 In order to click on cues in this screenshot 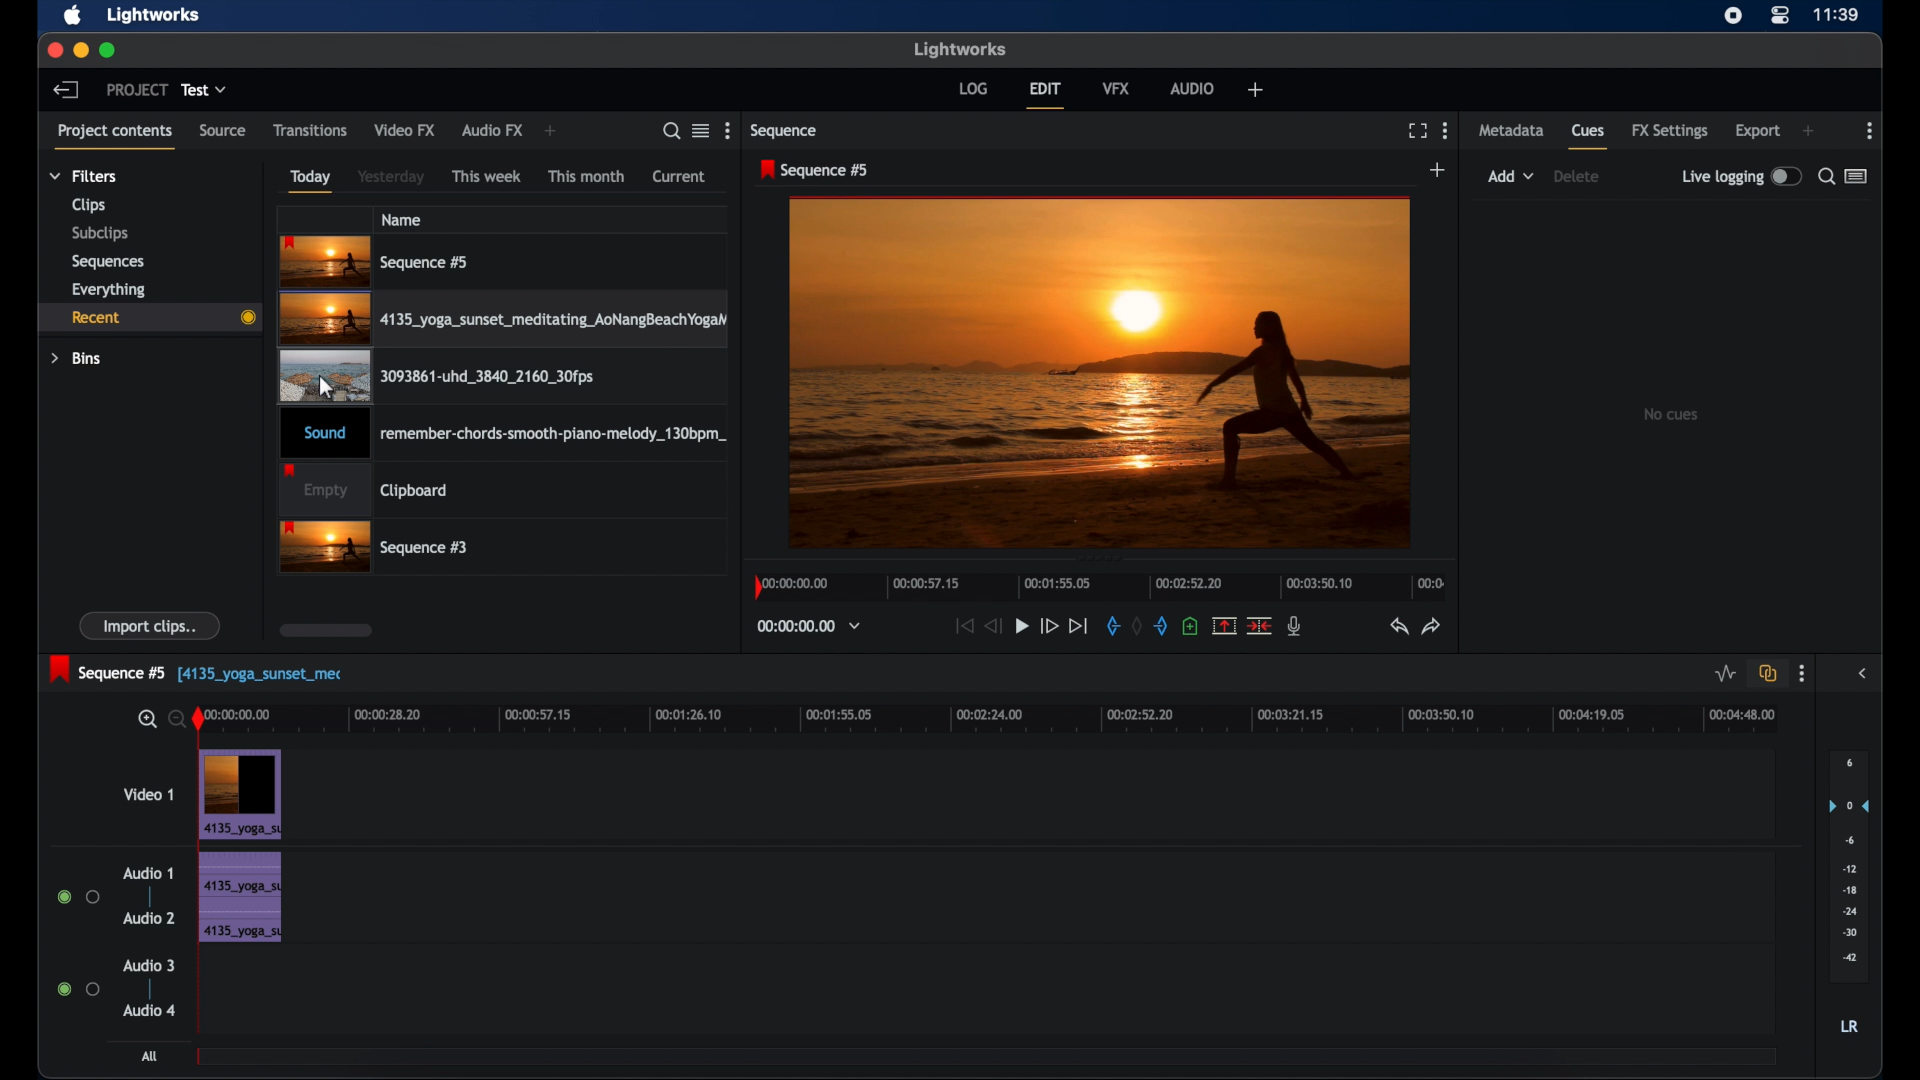, I will do `click(1589, 137)`.